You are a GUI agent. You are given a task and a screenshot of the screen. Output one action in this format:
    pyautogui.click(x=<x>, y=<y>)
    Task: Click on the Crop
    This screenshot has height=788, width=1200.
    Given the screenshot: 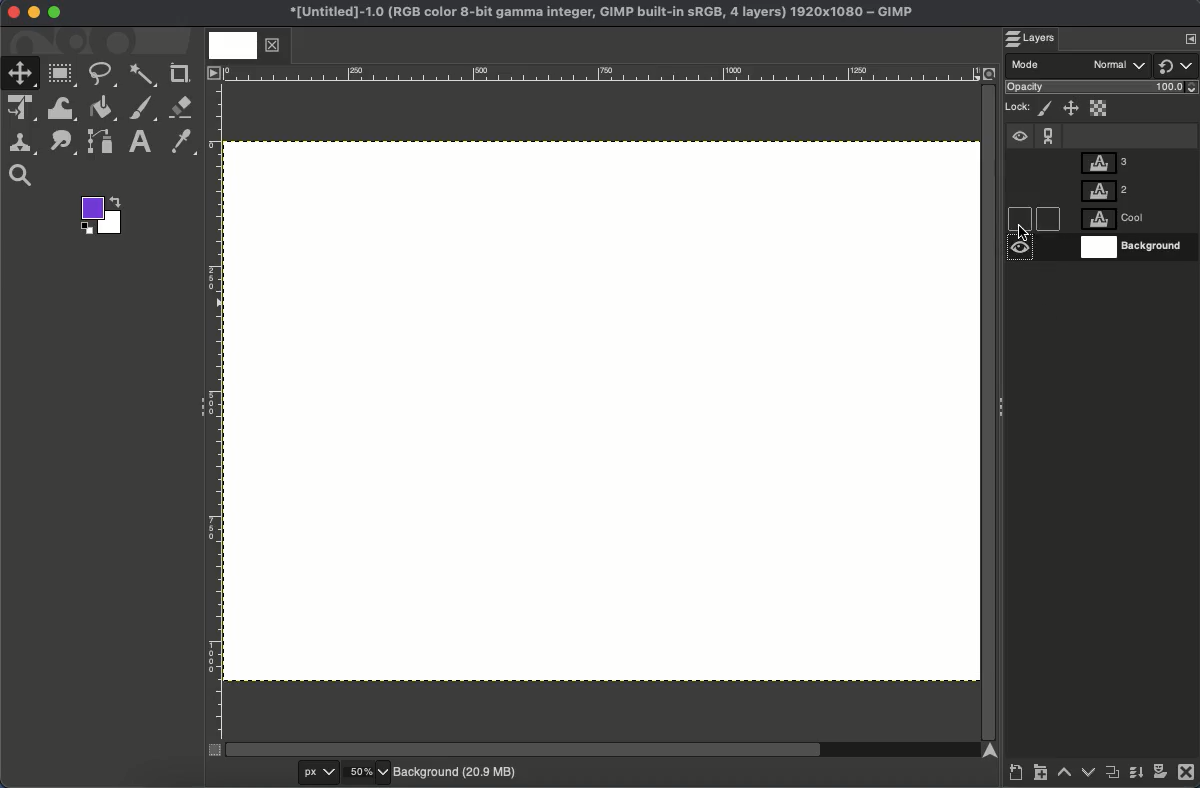 What is the action you would take?
    pyautogui.click(x=181, y=72)
    